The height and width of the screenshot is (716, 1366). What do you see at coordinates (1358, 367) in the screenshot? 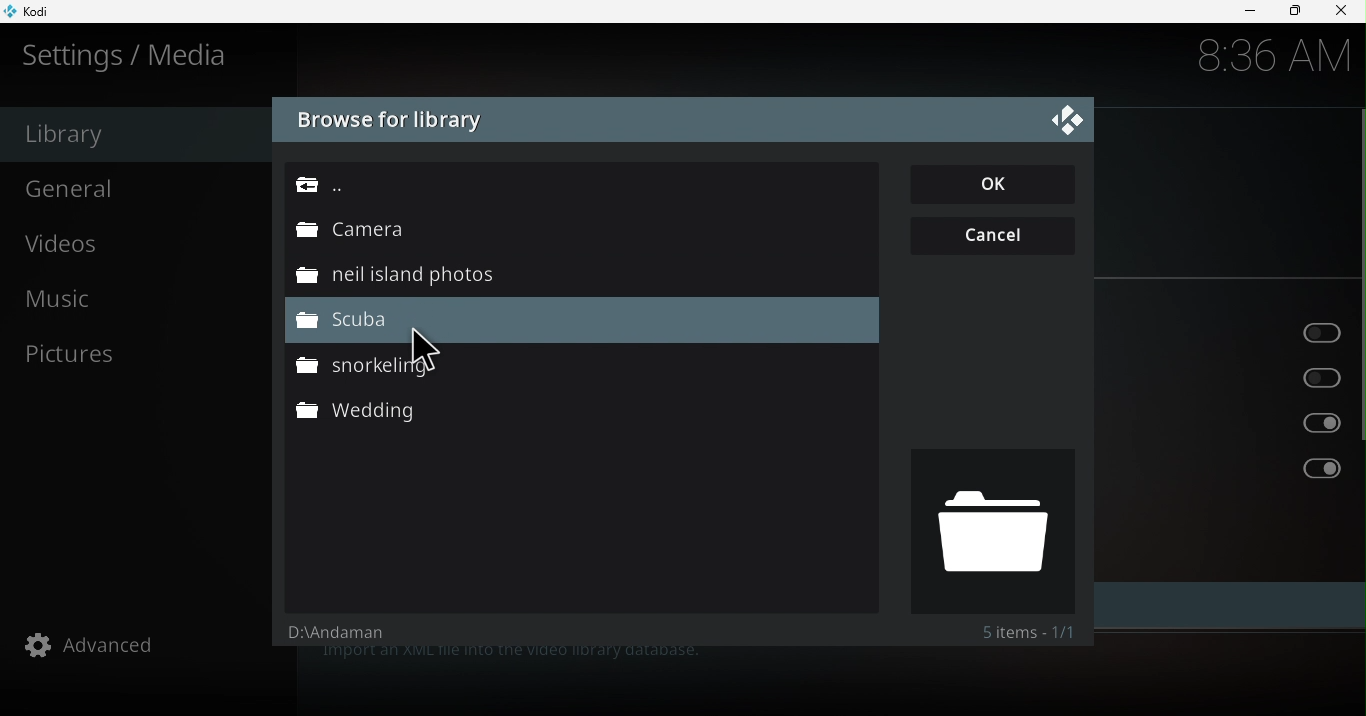
I see `scroll bar` at bounding box center [1358, 367].